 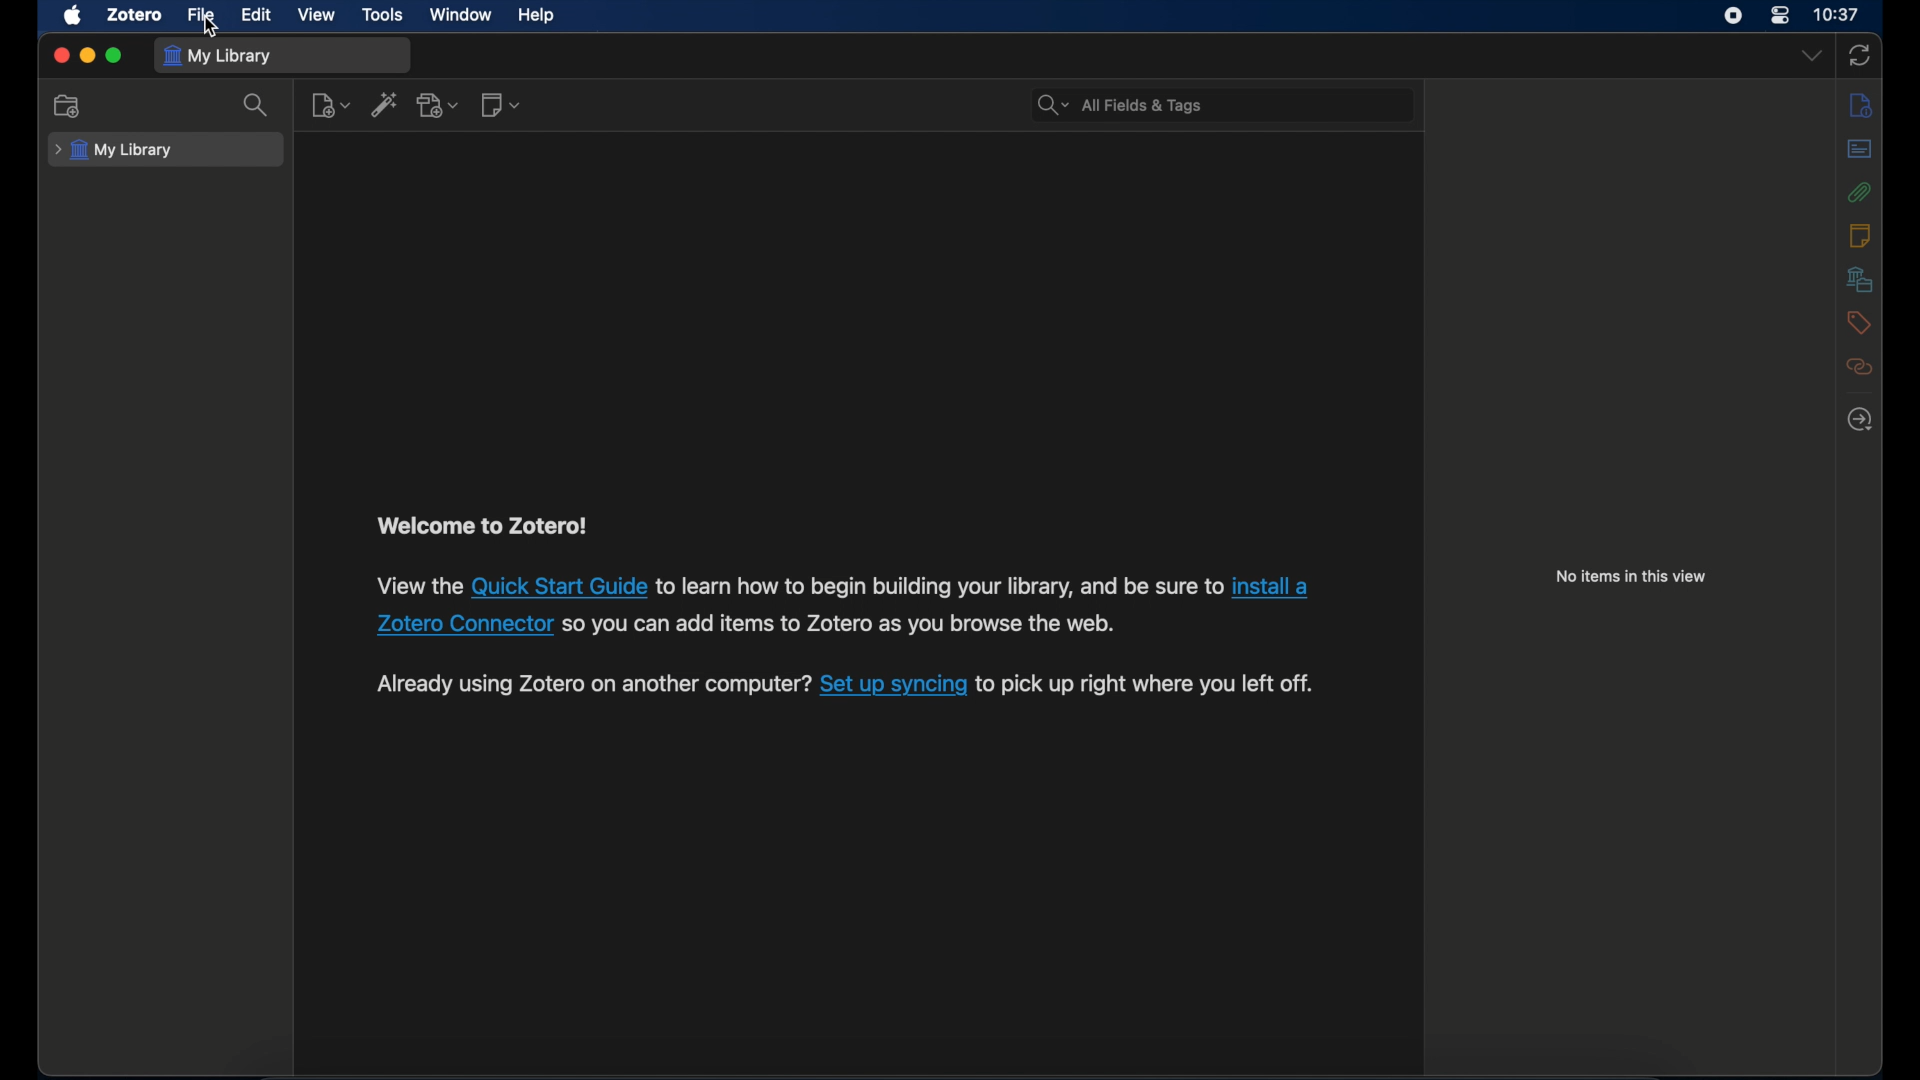 What do you see at coordinates (70, 107) in the screenshot?
I see `new collection` at bounding box center [70, 107].